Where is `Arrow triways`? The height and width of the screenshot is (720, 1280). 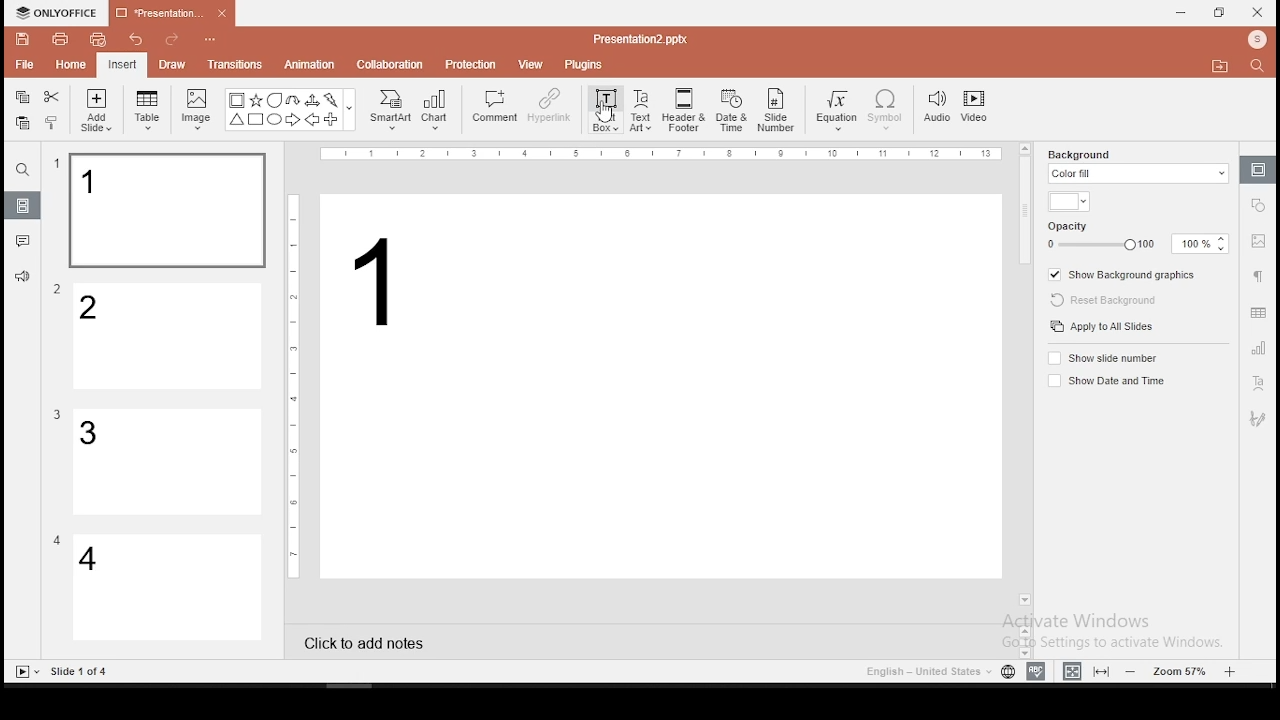 Arrow triways is located at coordinates (313, 100).